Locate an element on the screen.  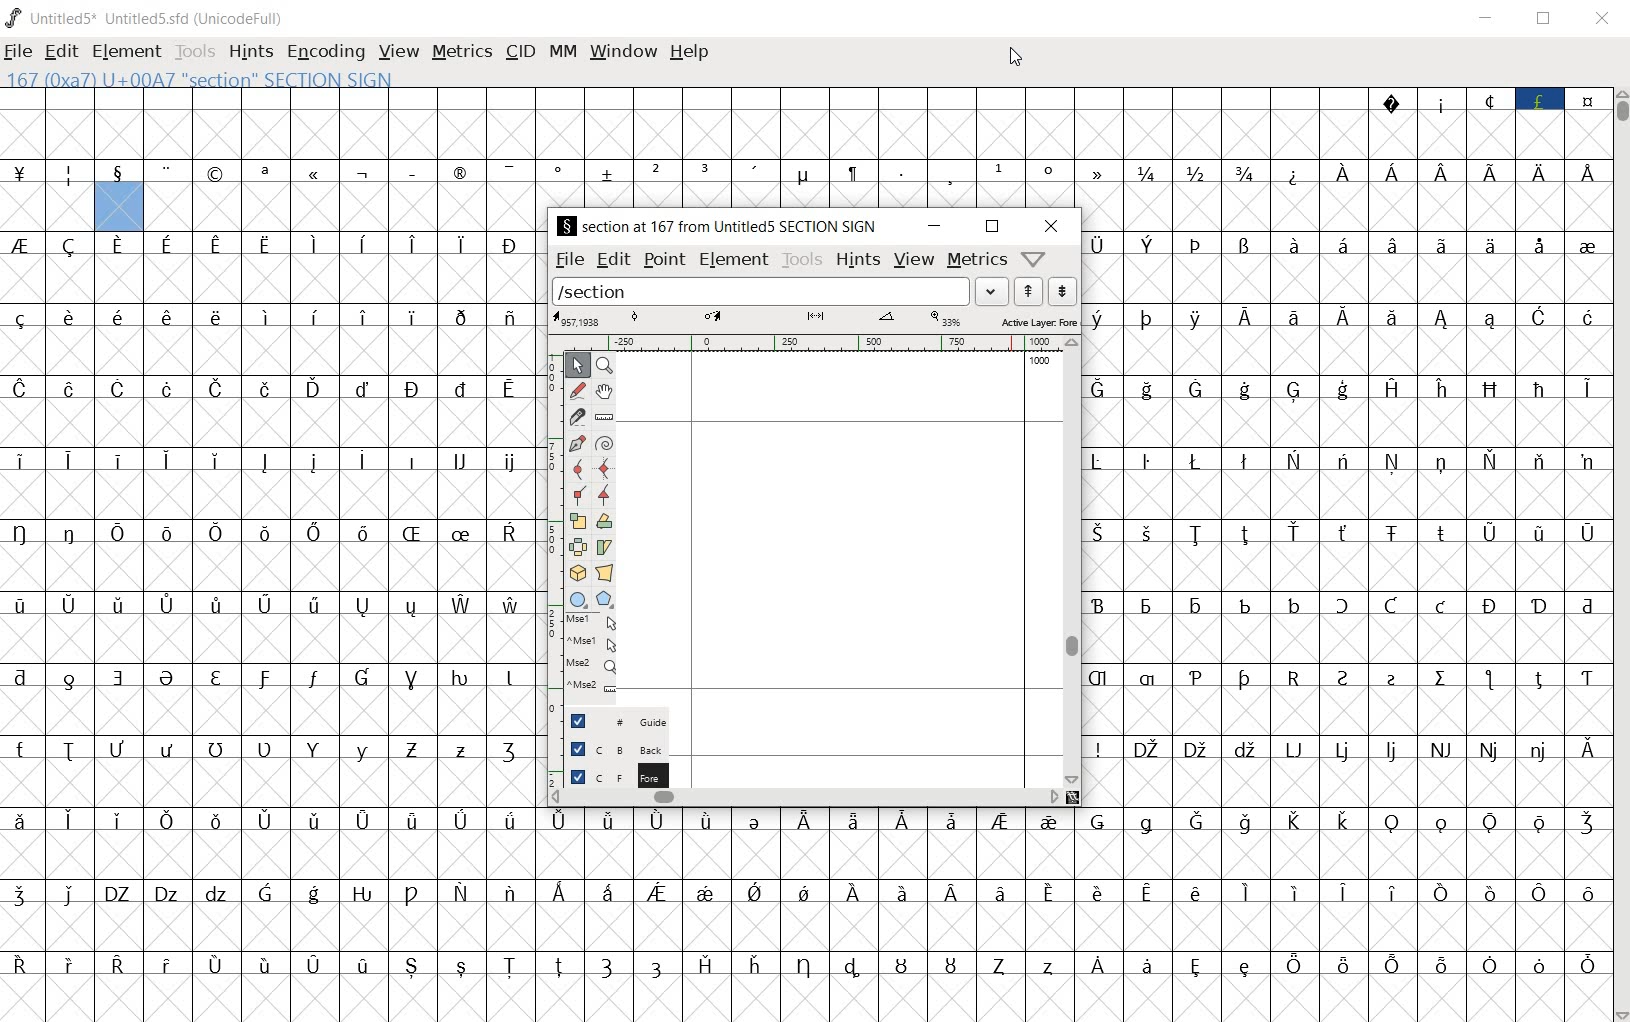
rotate the selection in 3D and project back to plane is located at coordinates (577, 574).